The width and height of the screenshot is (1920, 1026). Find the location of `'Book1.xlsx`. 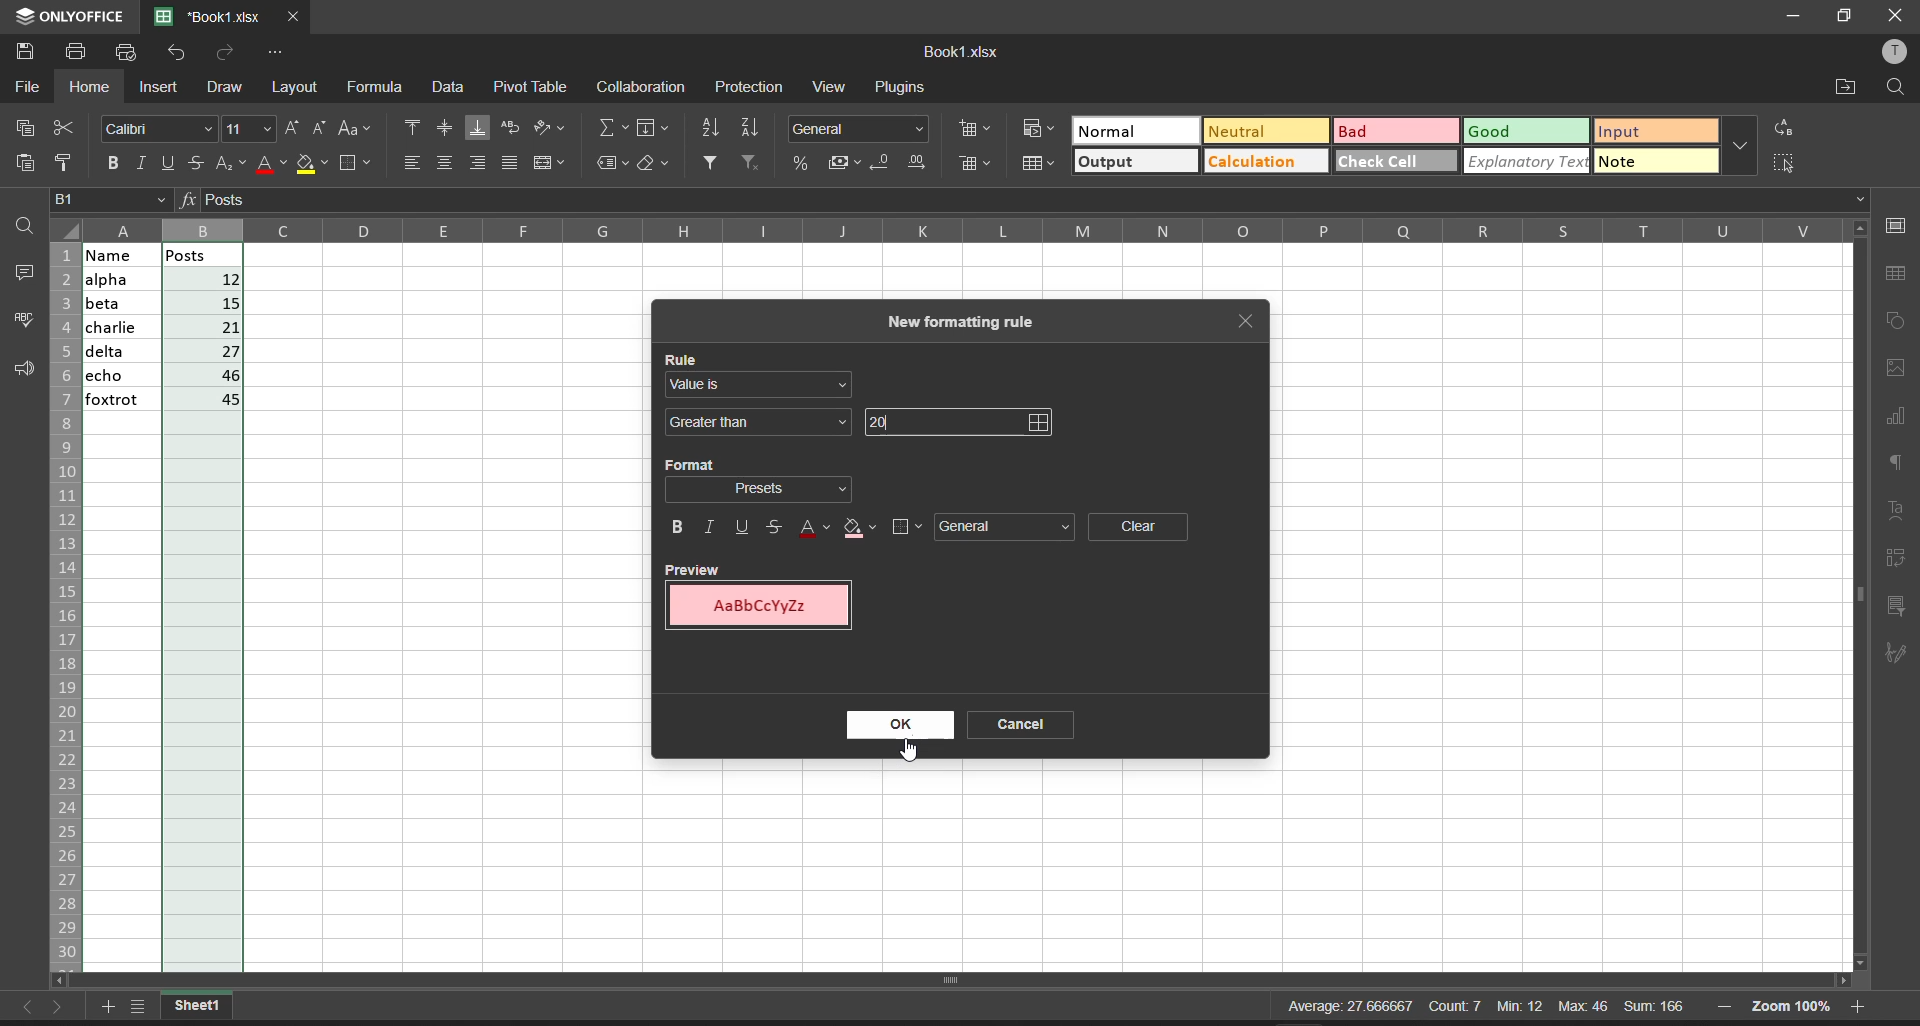

'Book1.xlsx is located at coordinates (205, 17).